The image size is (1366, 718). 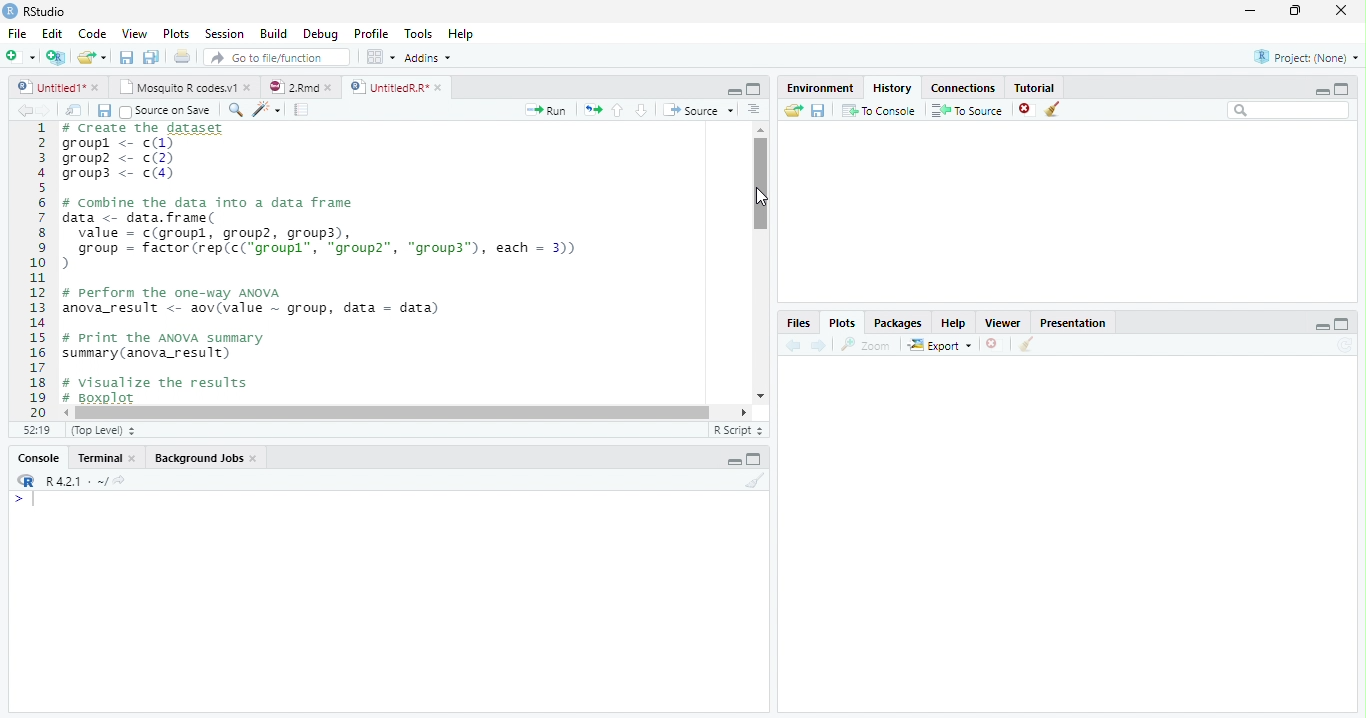 What do you see at coordinates (277, 34) in the screenshot?
I see `Build` at bounding box center [277, 34].